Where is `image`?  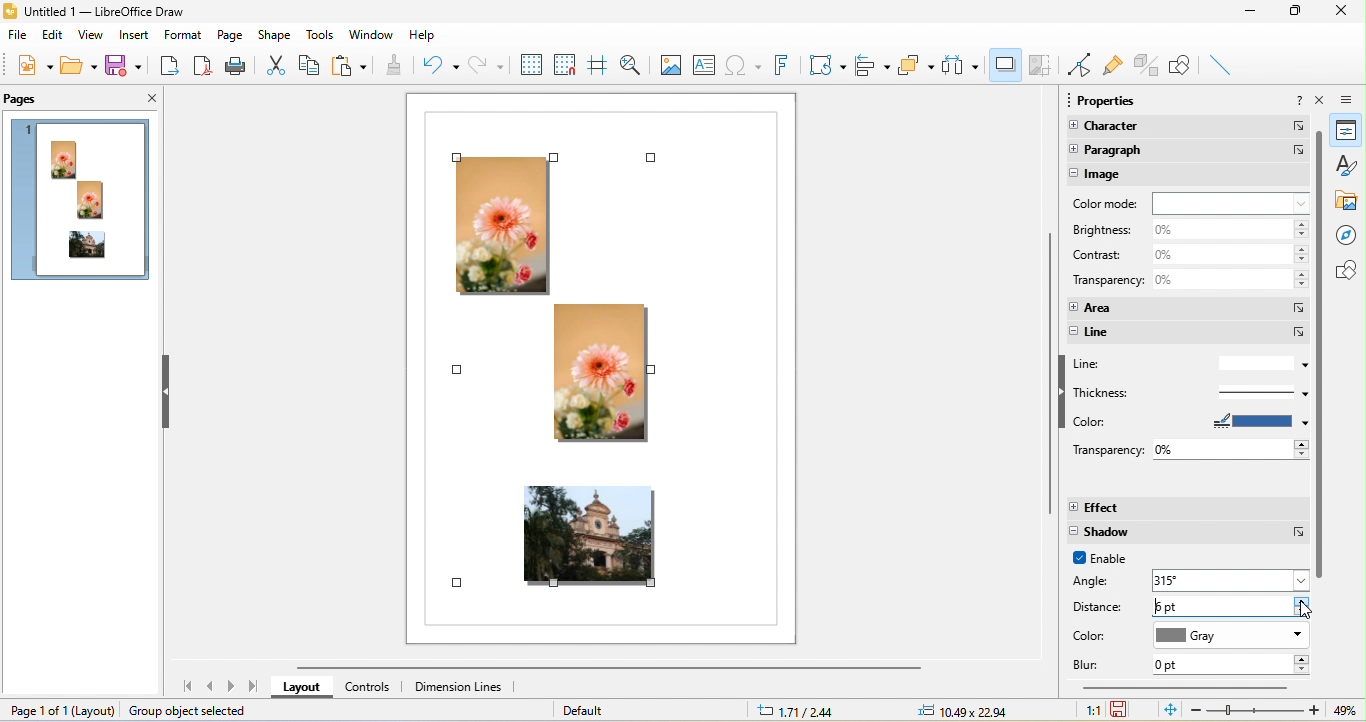 image is located at coordinates (669, 64).